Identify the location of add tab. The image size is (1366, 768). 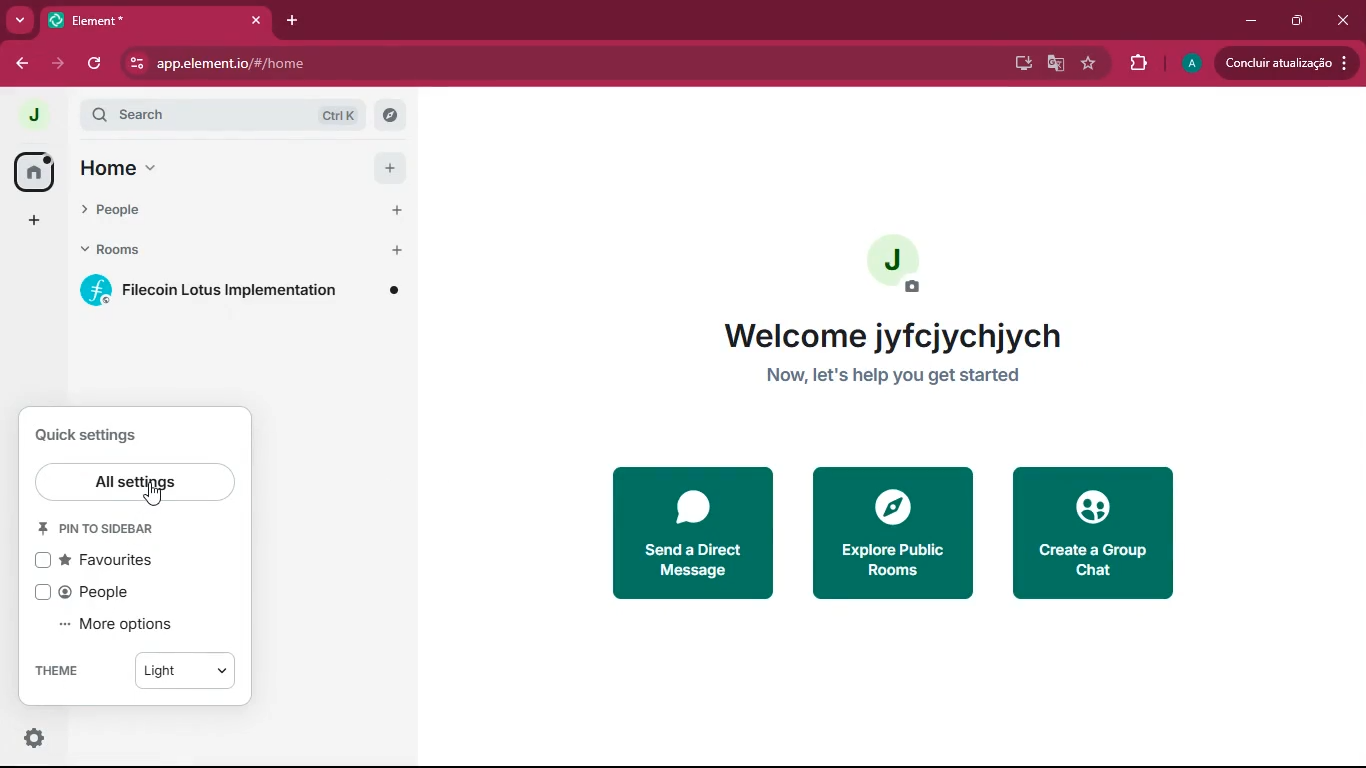
(288, 19).